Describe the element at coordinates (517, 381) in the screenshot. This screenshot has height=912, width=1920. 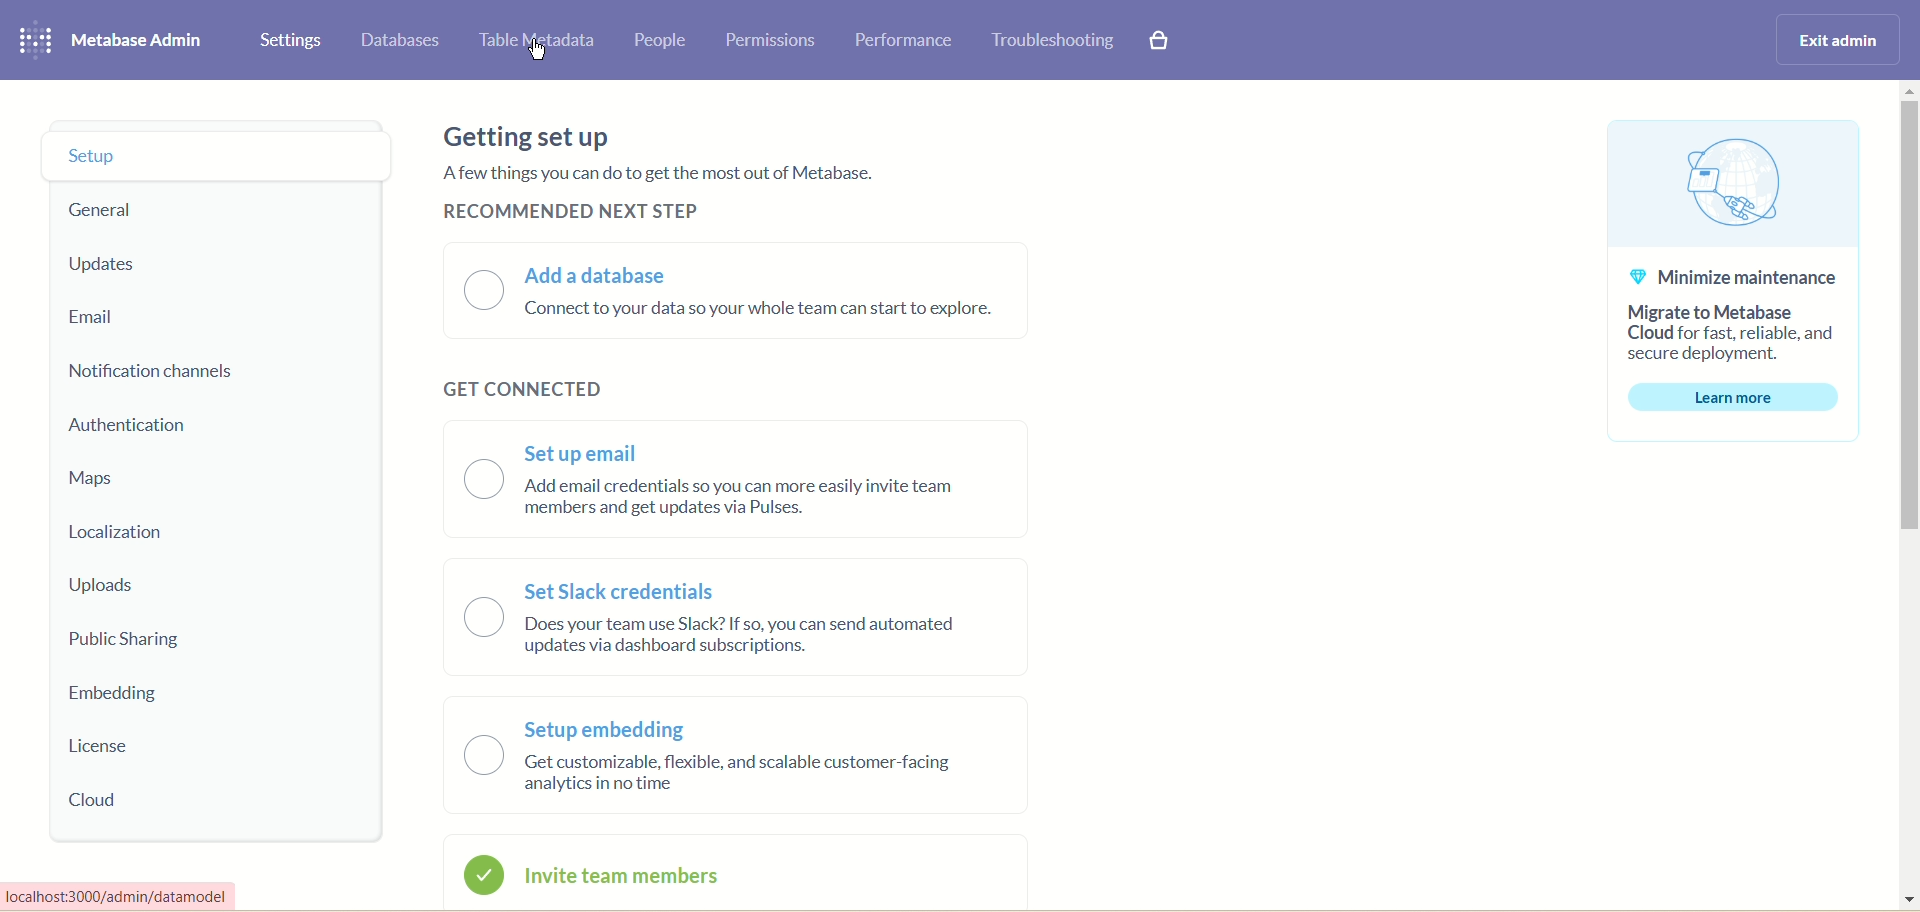
I see `get connected` at that location.